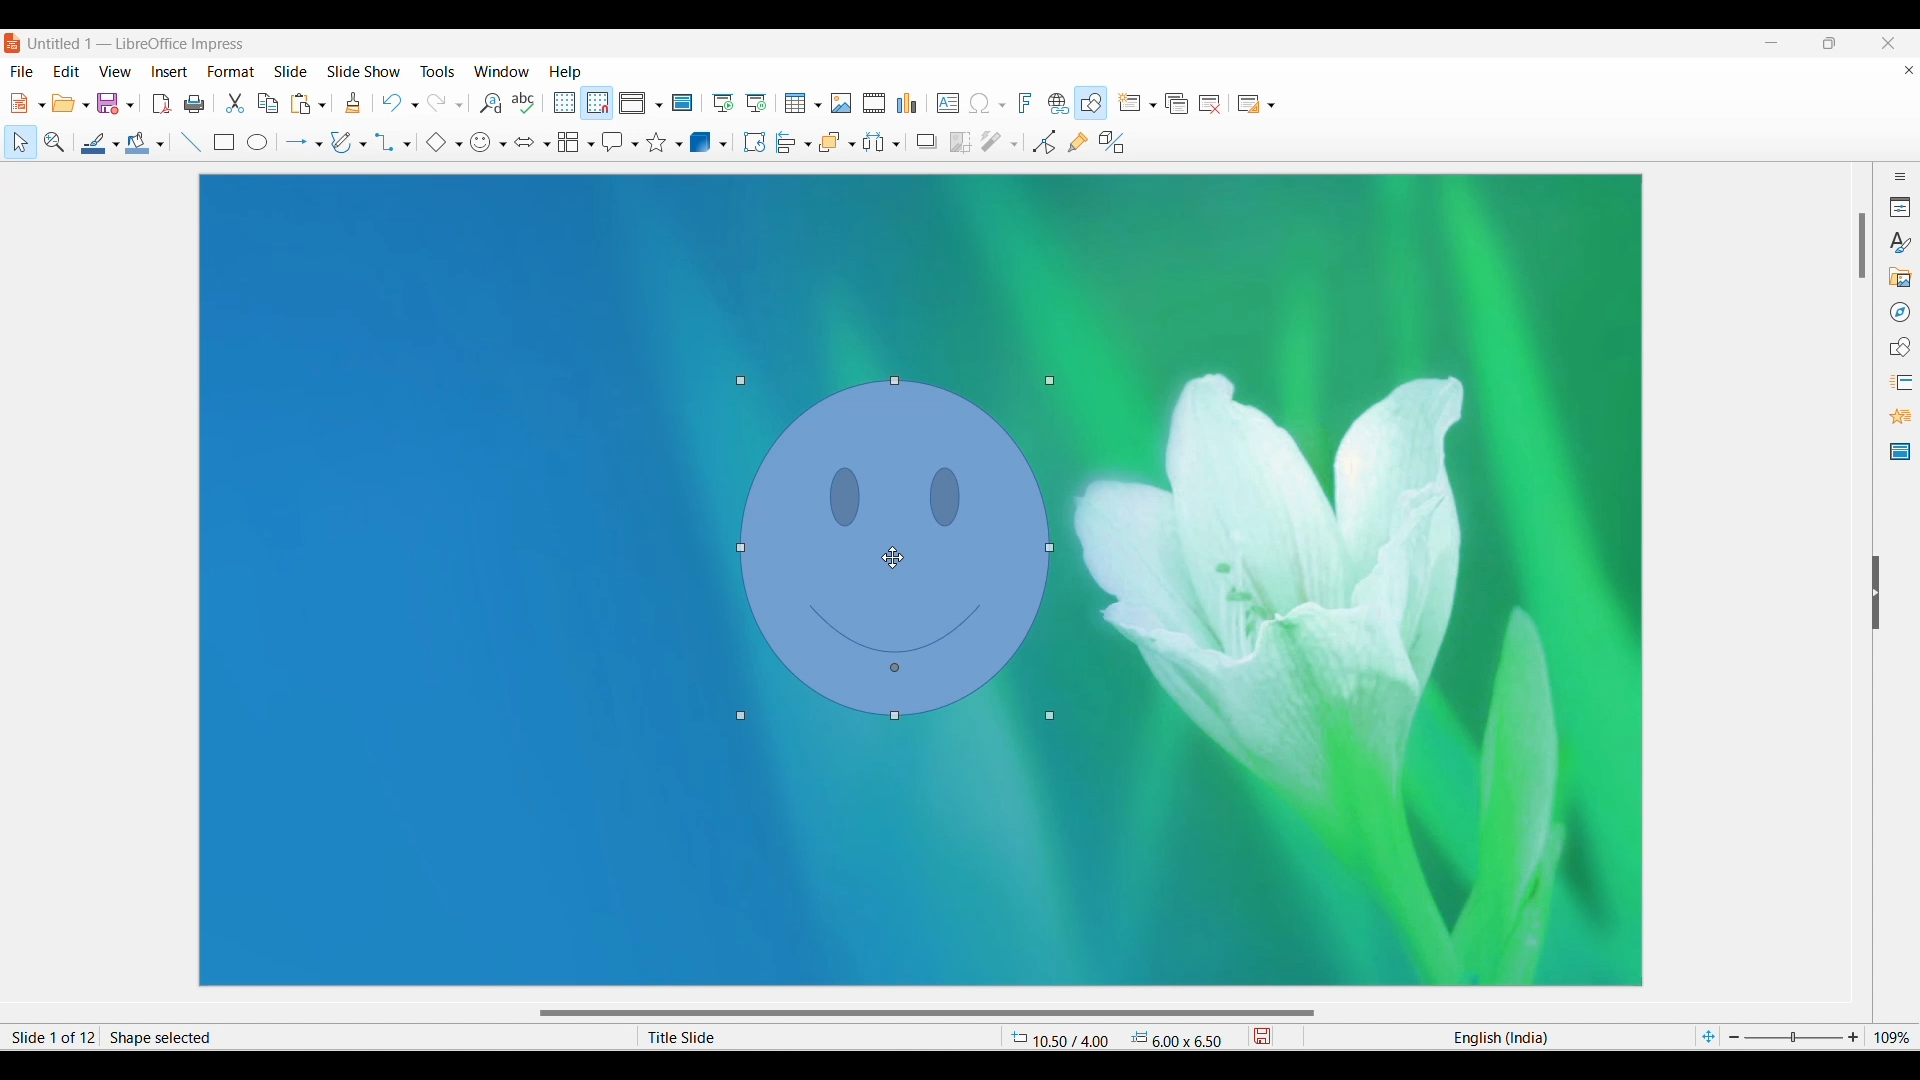 The width and height of the screenshot is (1920, 1080). What do you see at coordinates (502, 71) in the screenshot?
I see `Window` at bounding box center [502, 71].